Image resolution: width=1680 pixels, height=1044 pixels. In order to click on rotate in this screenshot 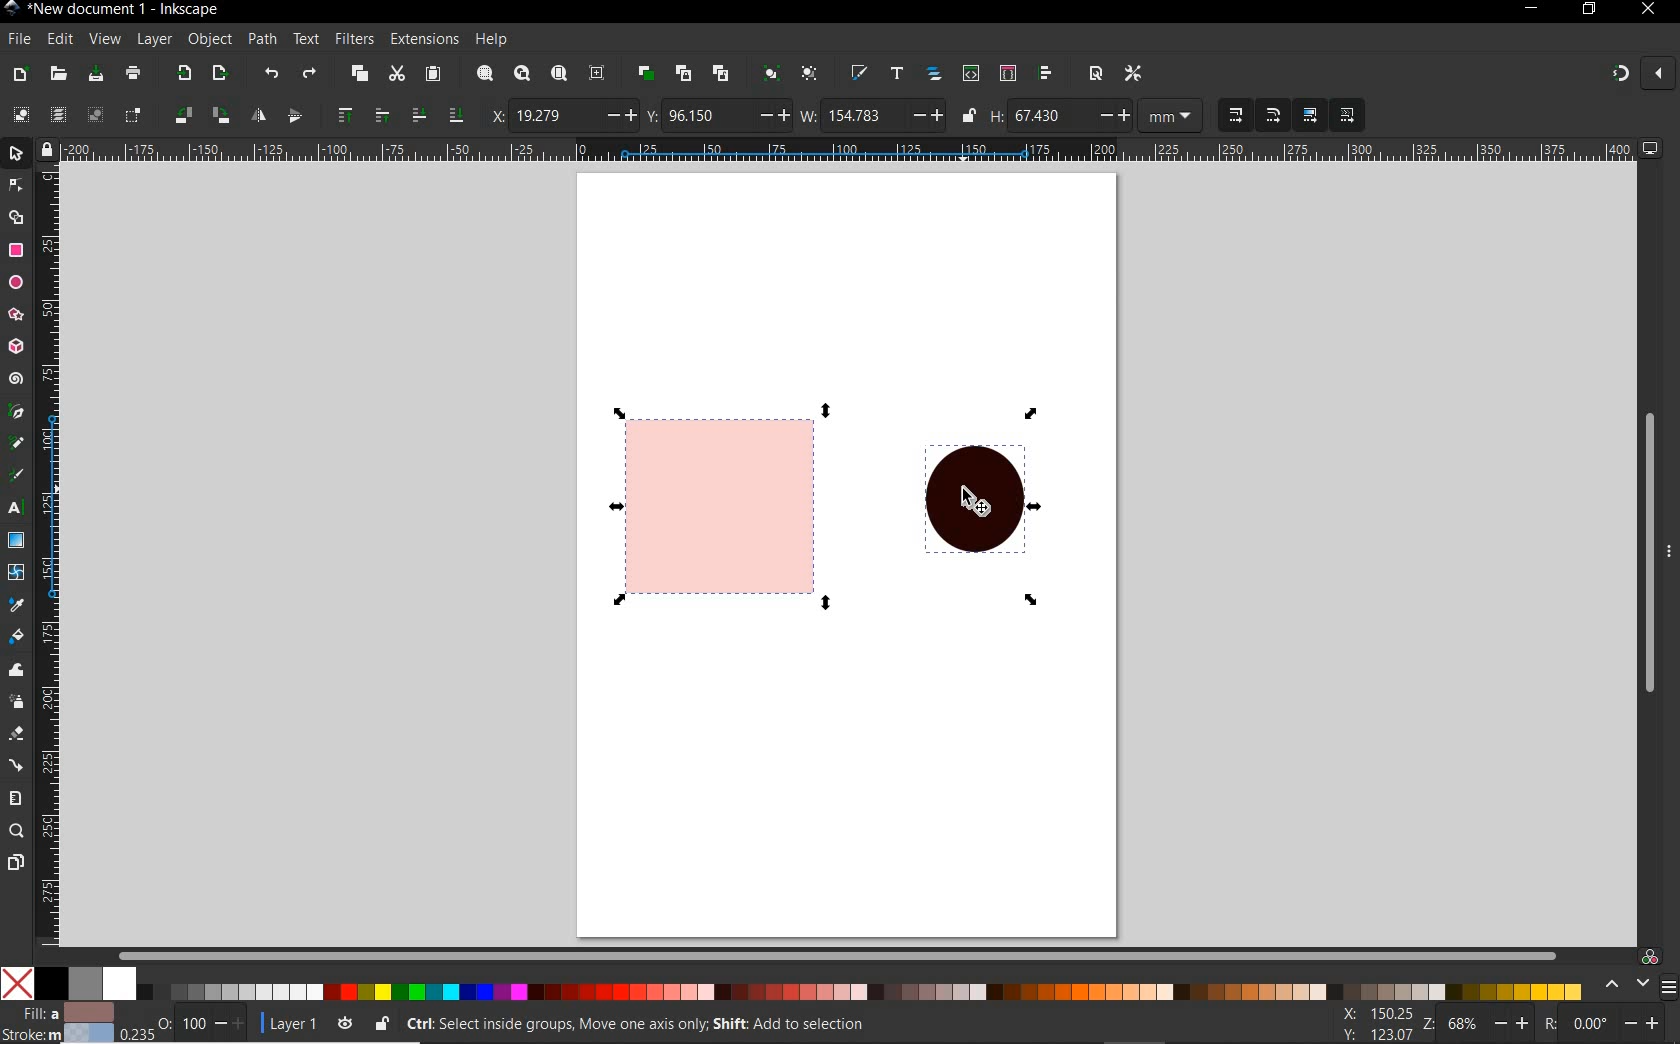, I will do `click(1610, 1025)`.